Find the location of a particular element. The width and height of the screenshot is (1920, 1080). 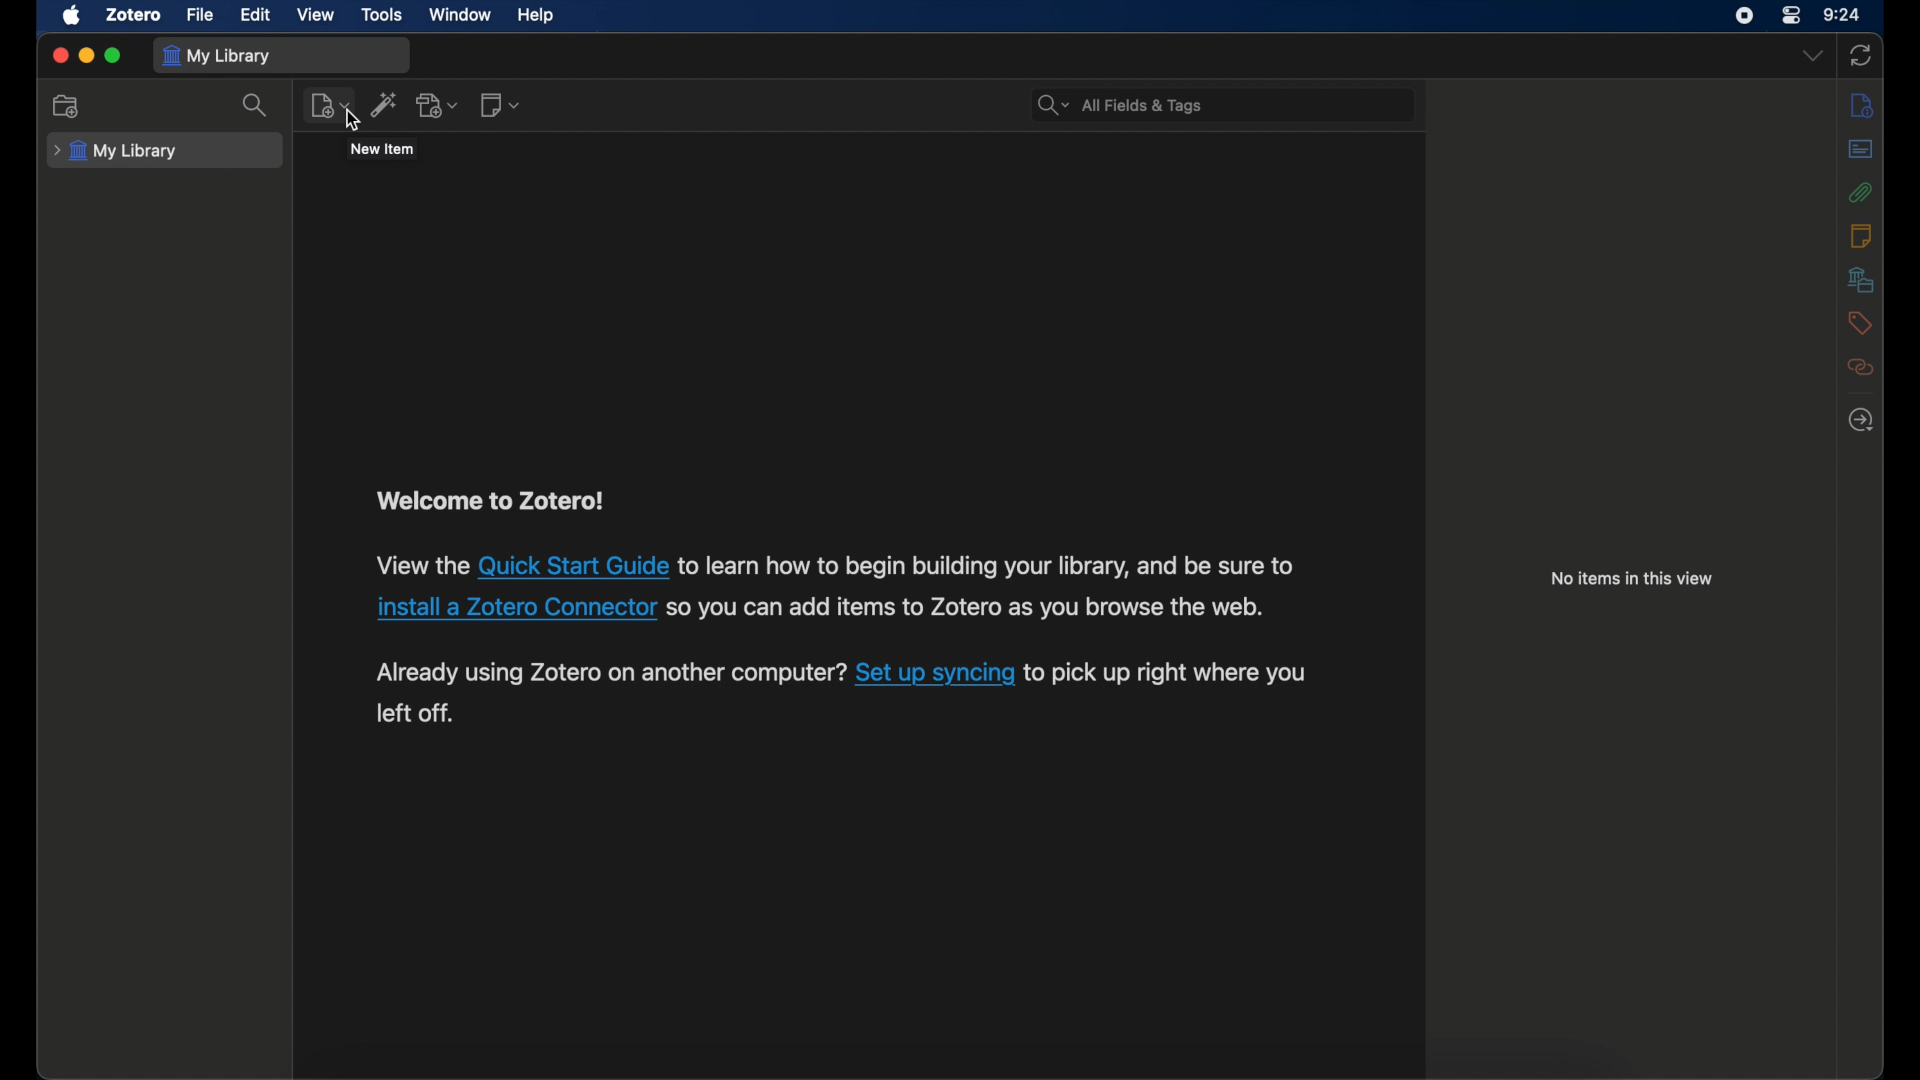

new collection is located at coordinates (66, 106).